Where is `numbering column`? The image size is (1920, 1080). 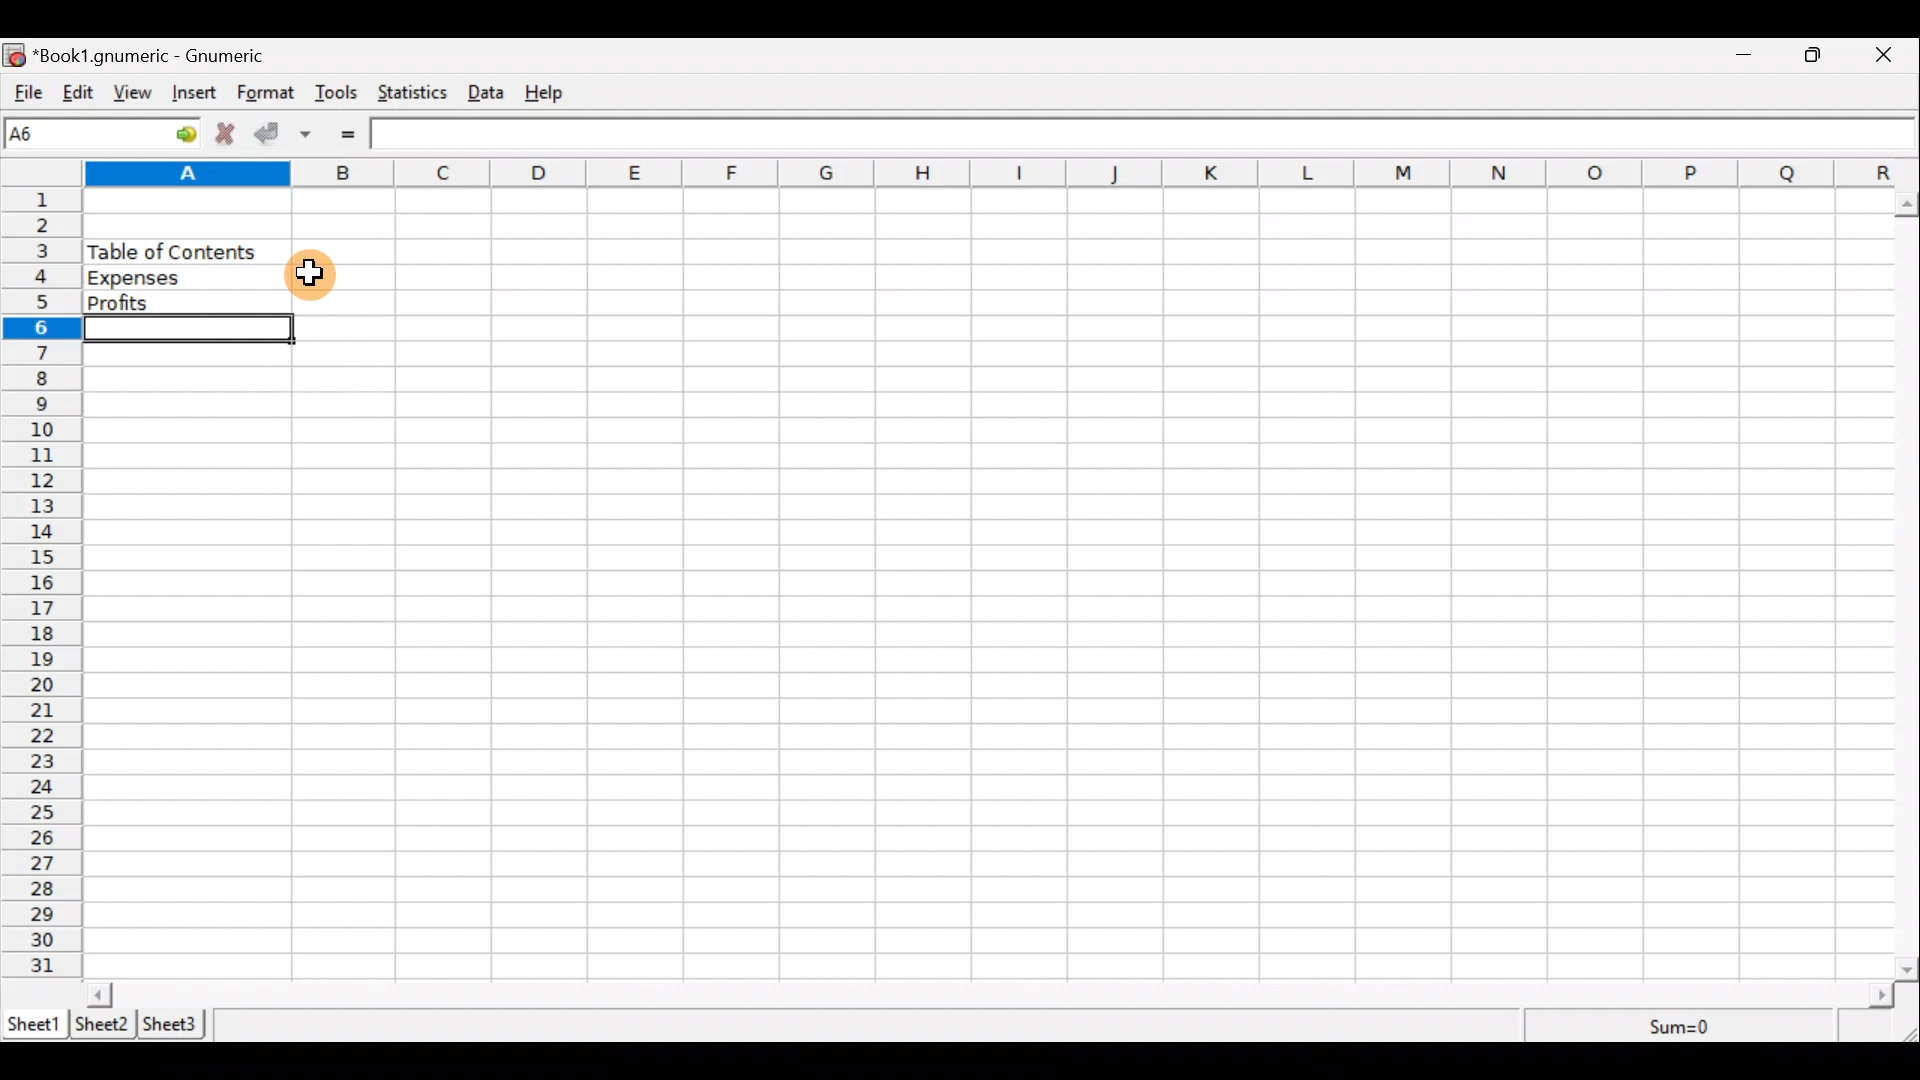 numbering column is located at coordinates (40, 586).